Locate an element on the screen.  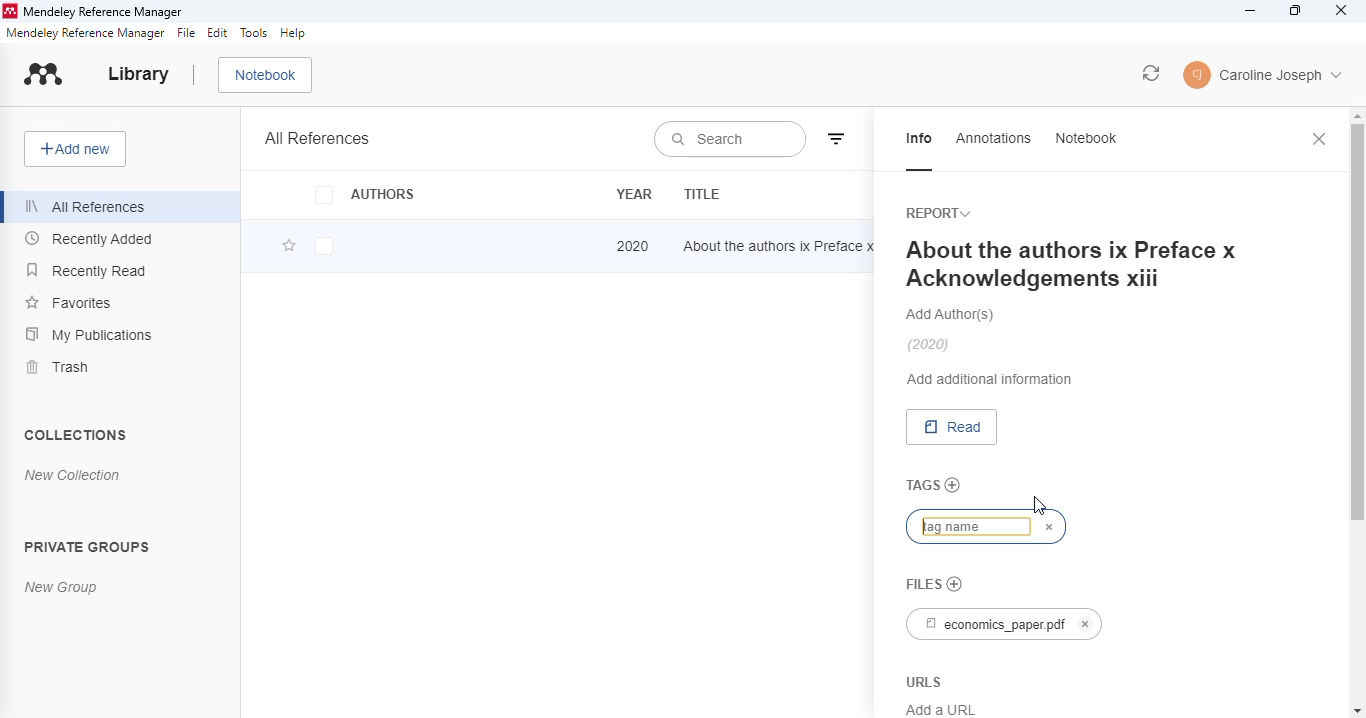
logo is located at coordinates (9, 11).